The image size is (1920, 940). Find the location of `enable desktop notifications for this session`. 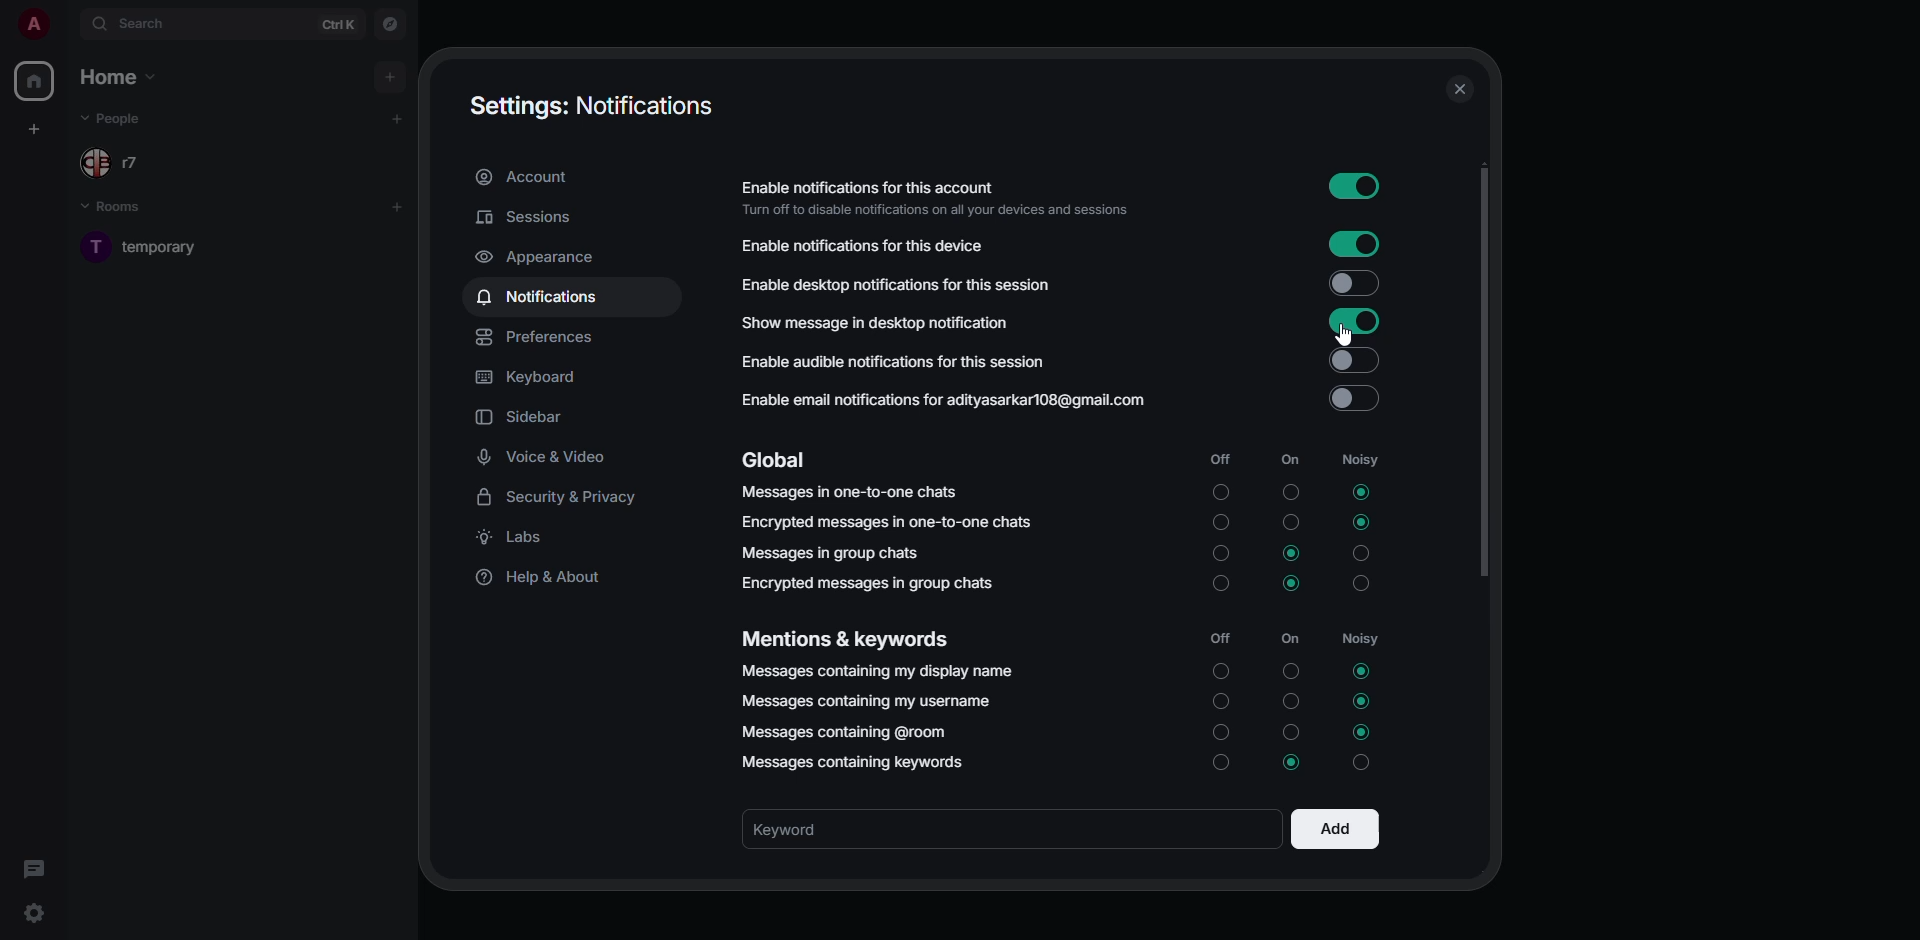

enable desktop notifications for this session is located at coordinates (931, 284).